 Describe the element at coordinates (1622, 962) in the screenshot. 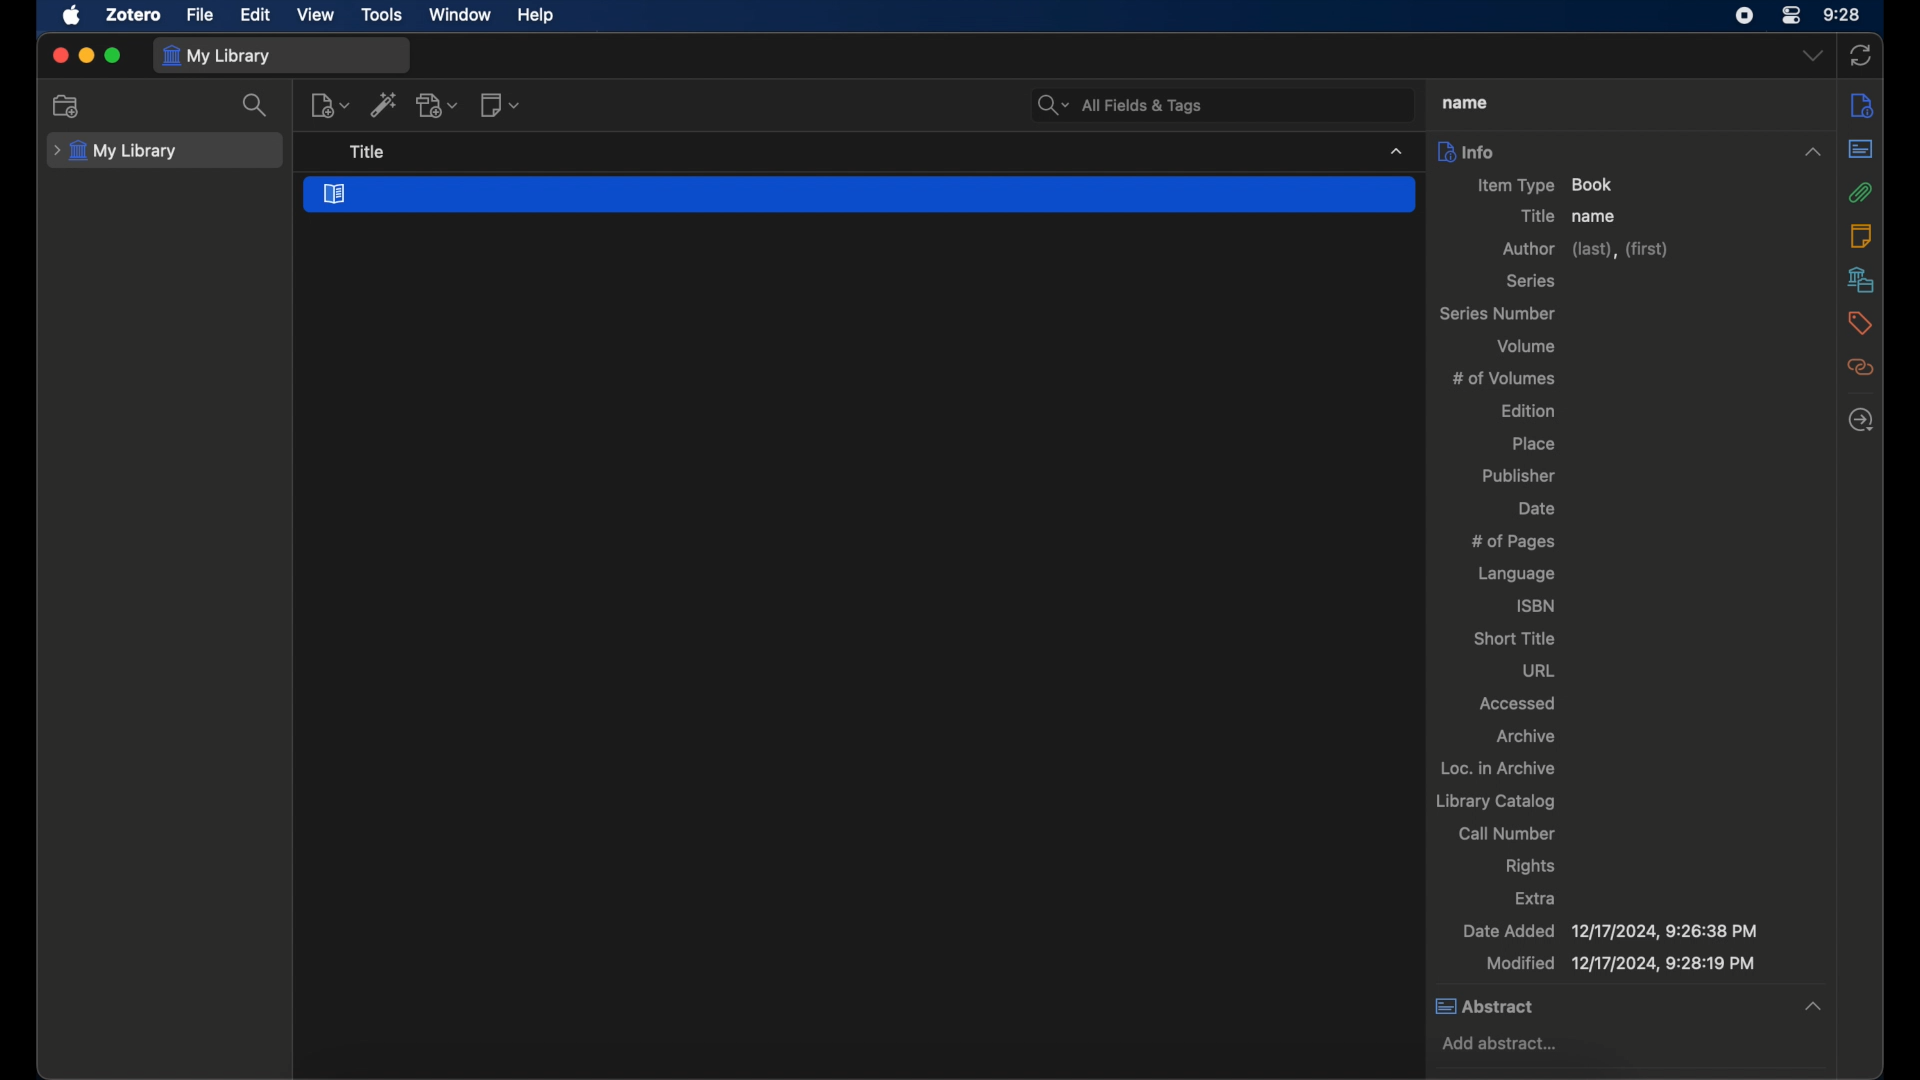

I see `modified` at that location.